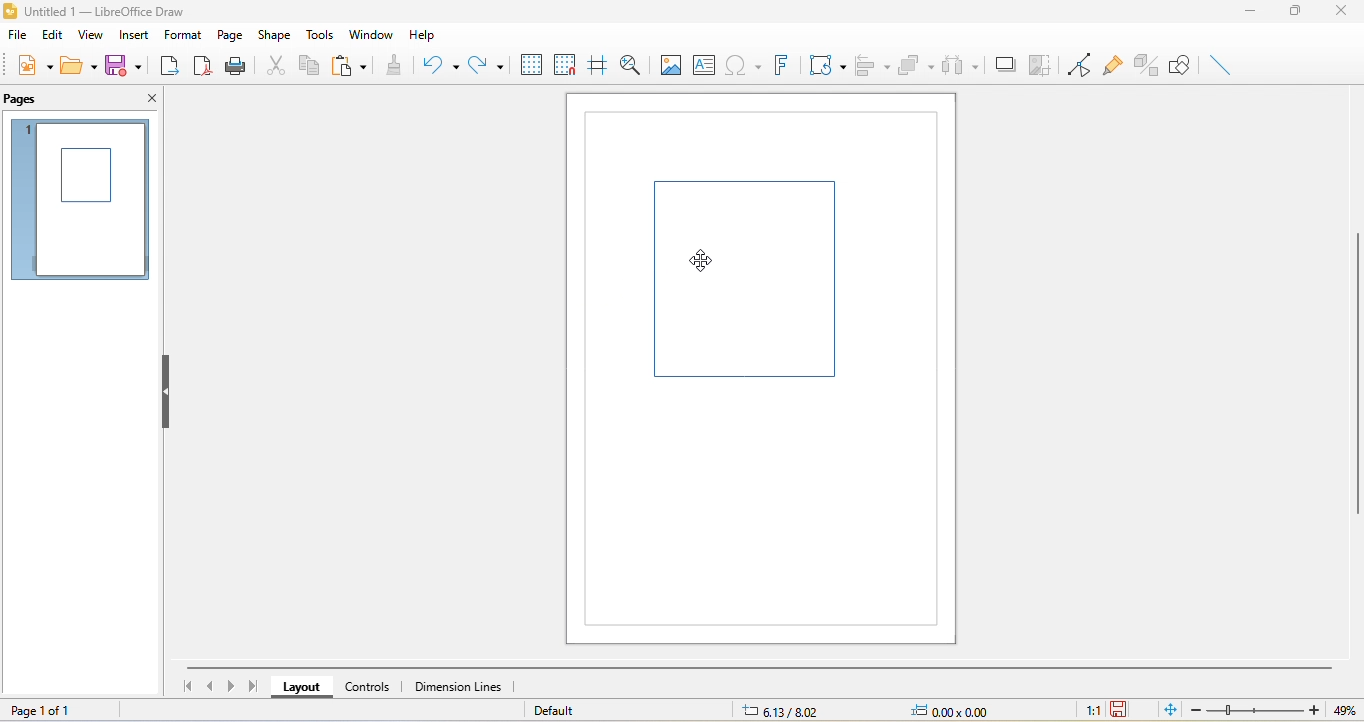  What do you see at coordinates (17, 39) in the screenshot?
I see `file` at bounding box center [17, 39].